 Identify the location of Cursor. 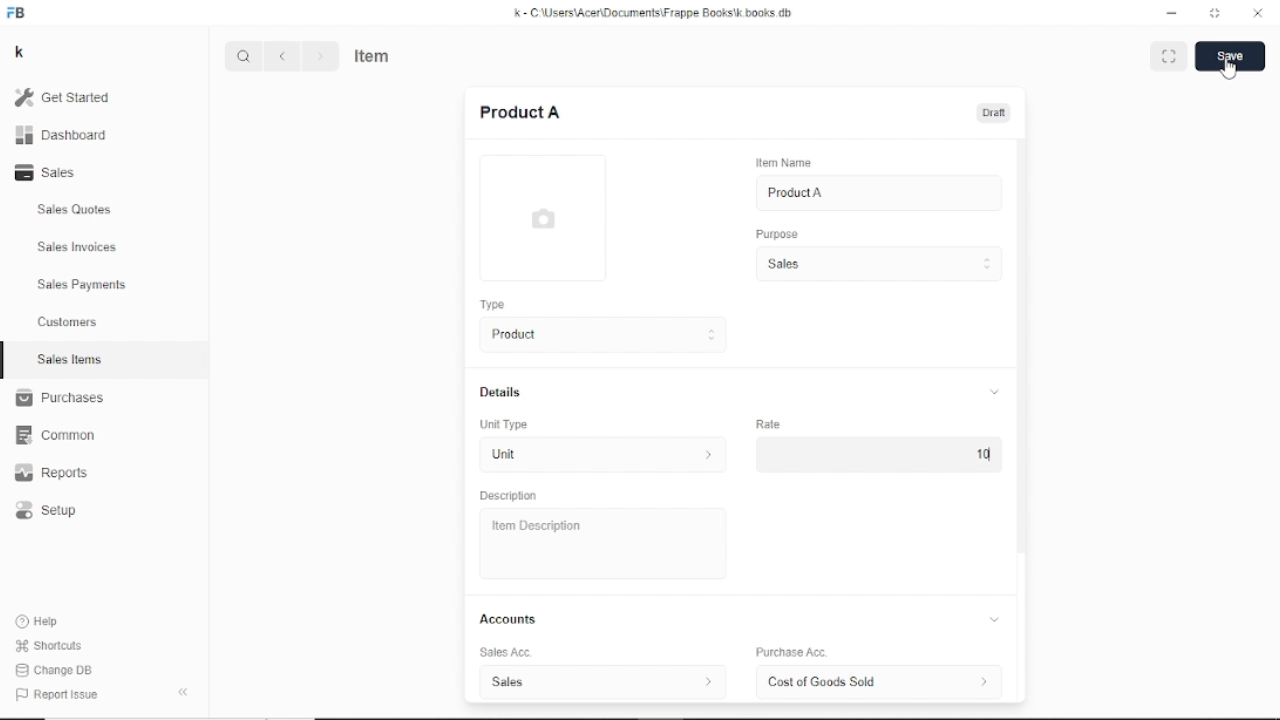
(1229, 67).